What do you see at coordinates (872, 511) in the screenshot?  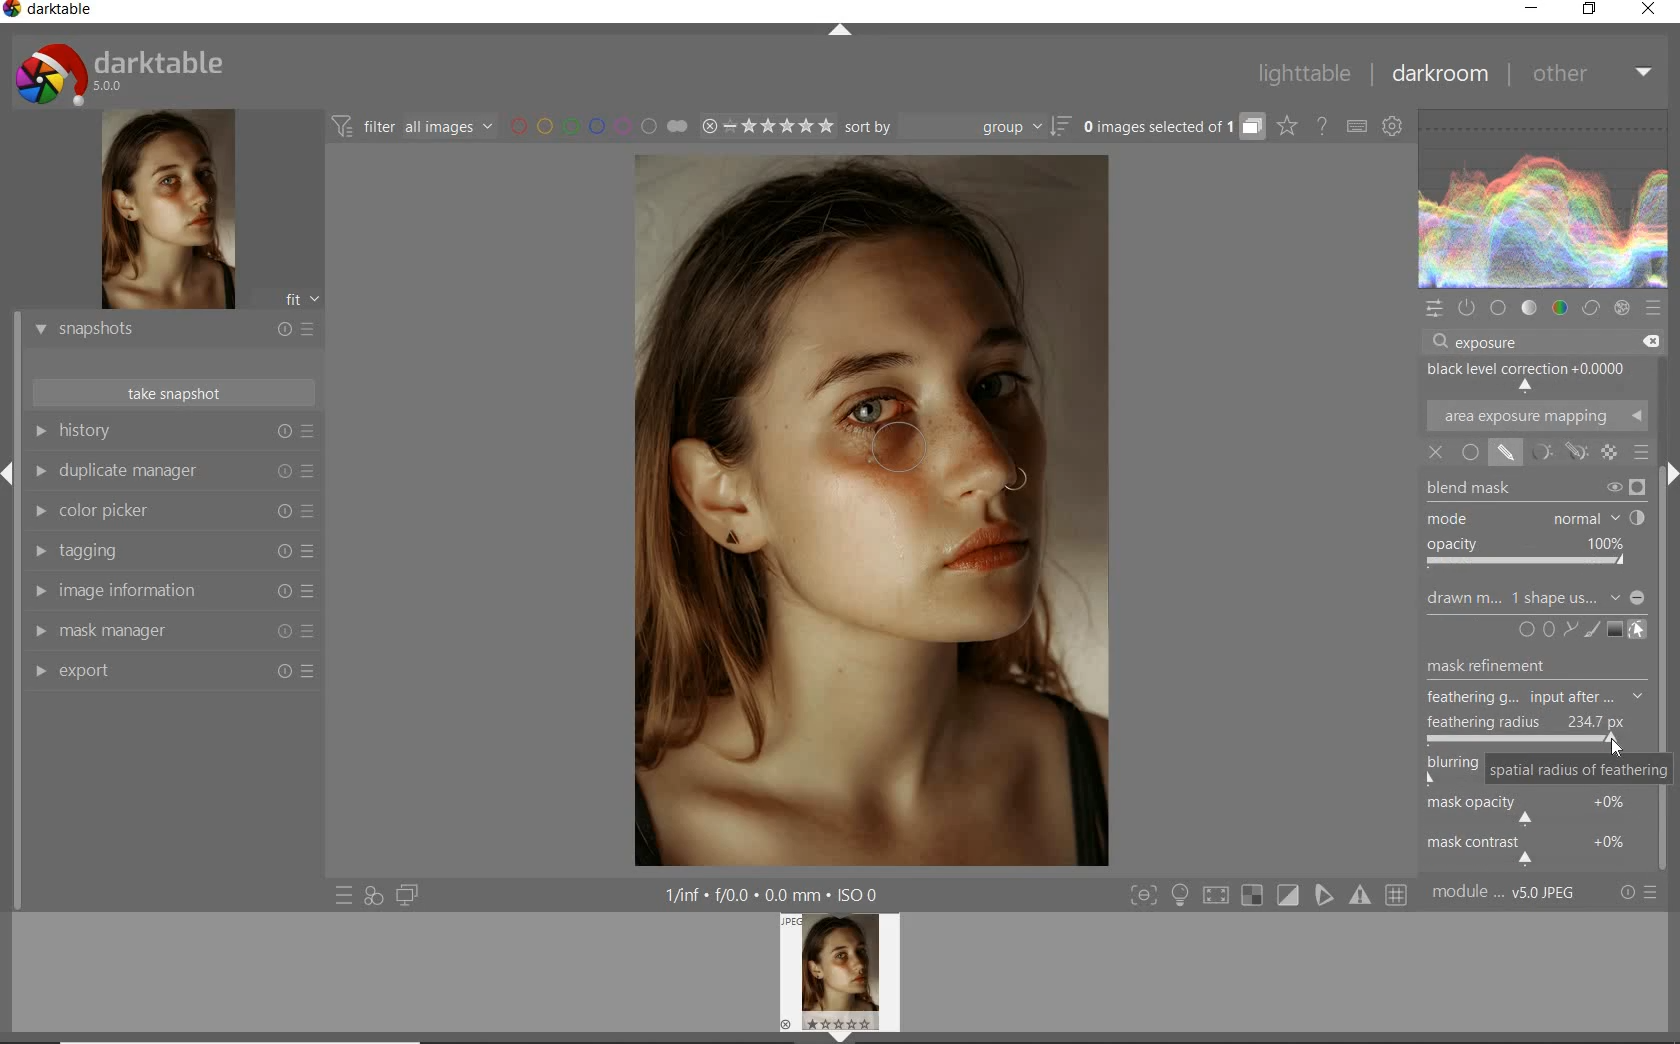 I see `feathered mask for smoother transitions ADDED` at bounding box center [872, 511].